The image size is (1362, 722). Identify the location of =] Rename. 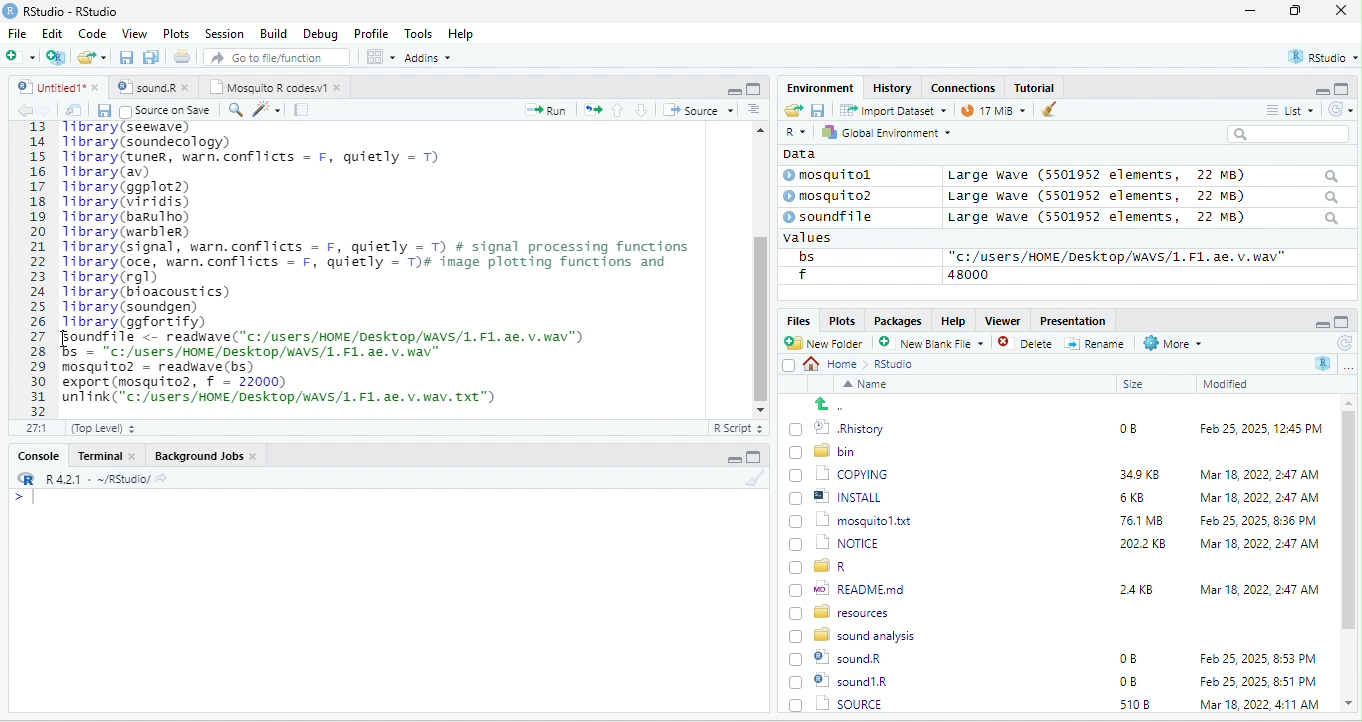
(1096, 343).